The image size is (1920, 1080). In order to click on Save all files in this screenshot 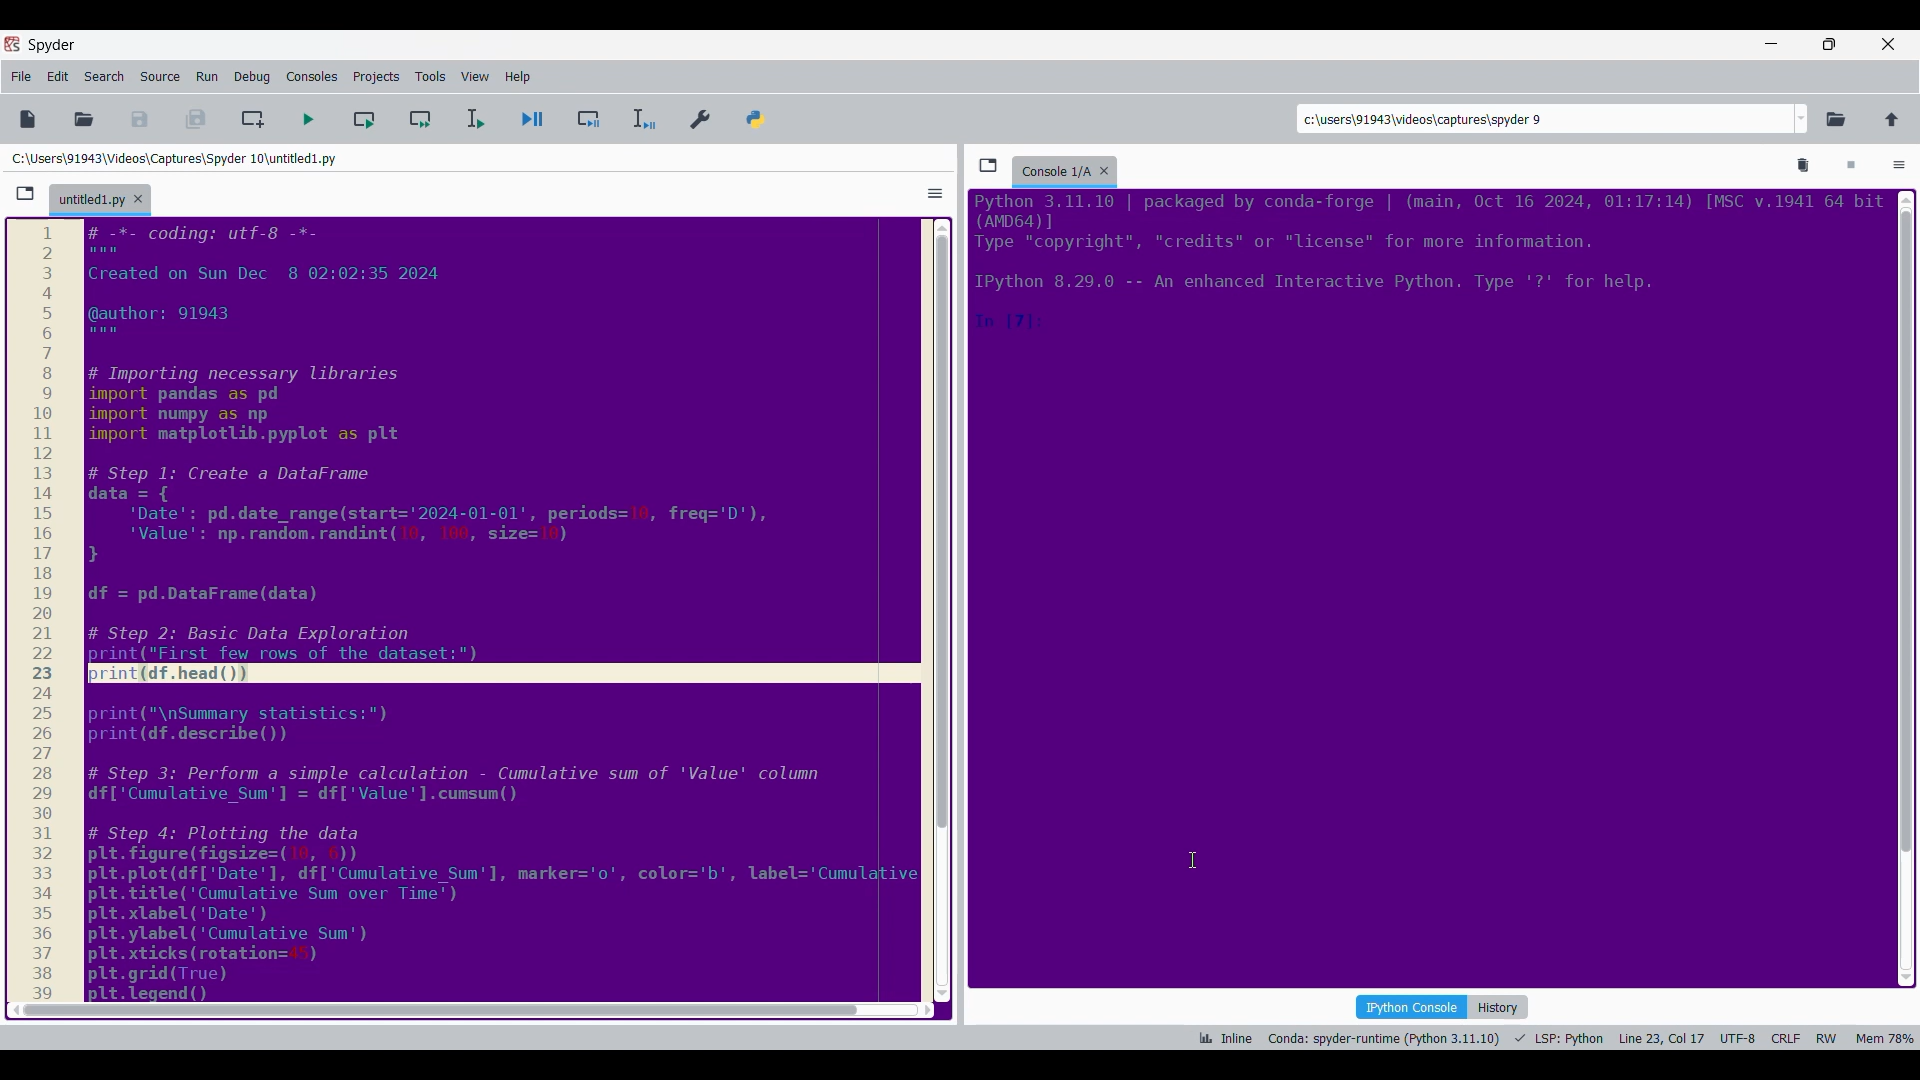, I will do `click(195, 119)`.